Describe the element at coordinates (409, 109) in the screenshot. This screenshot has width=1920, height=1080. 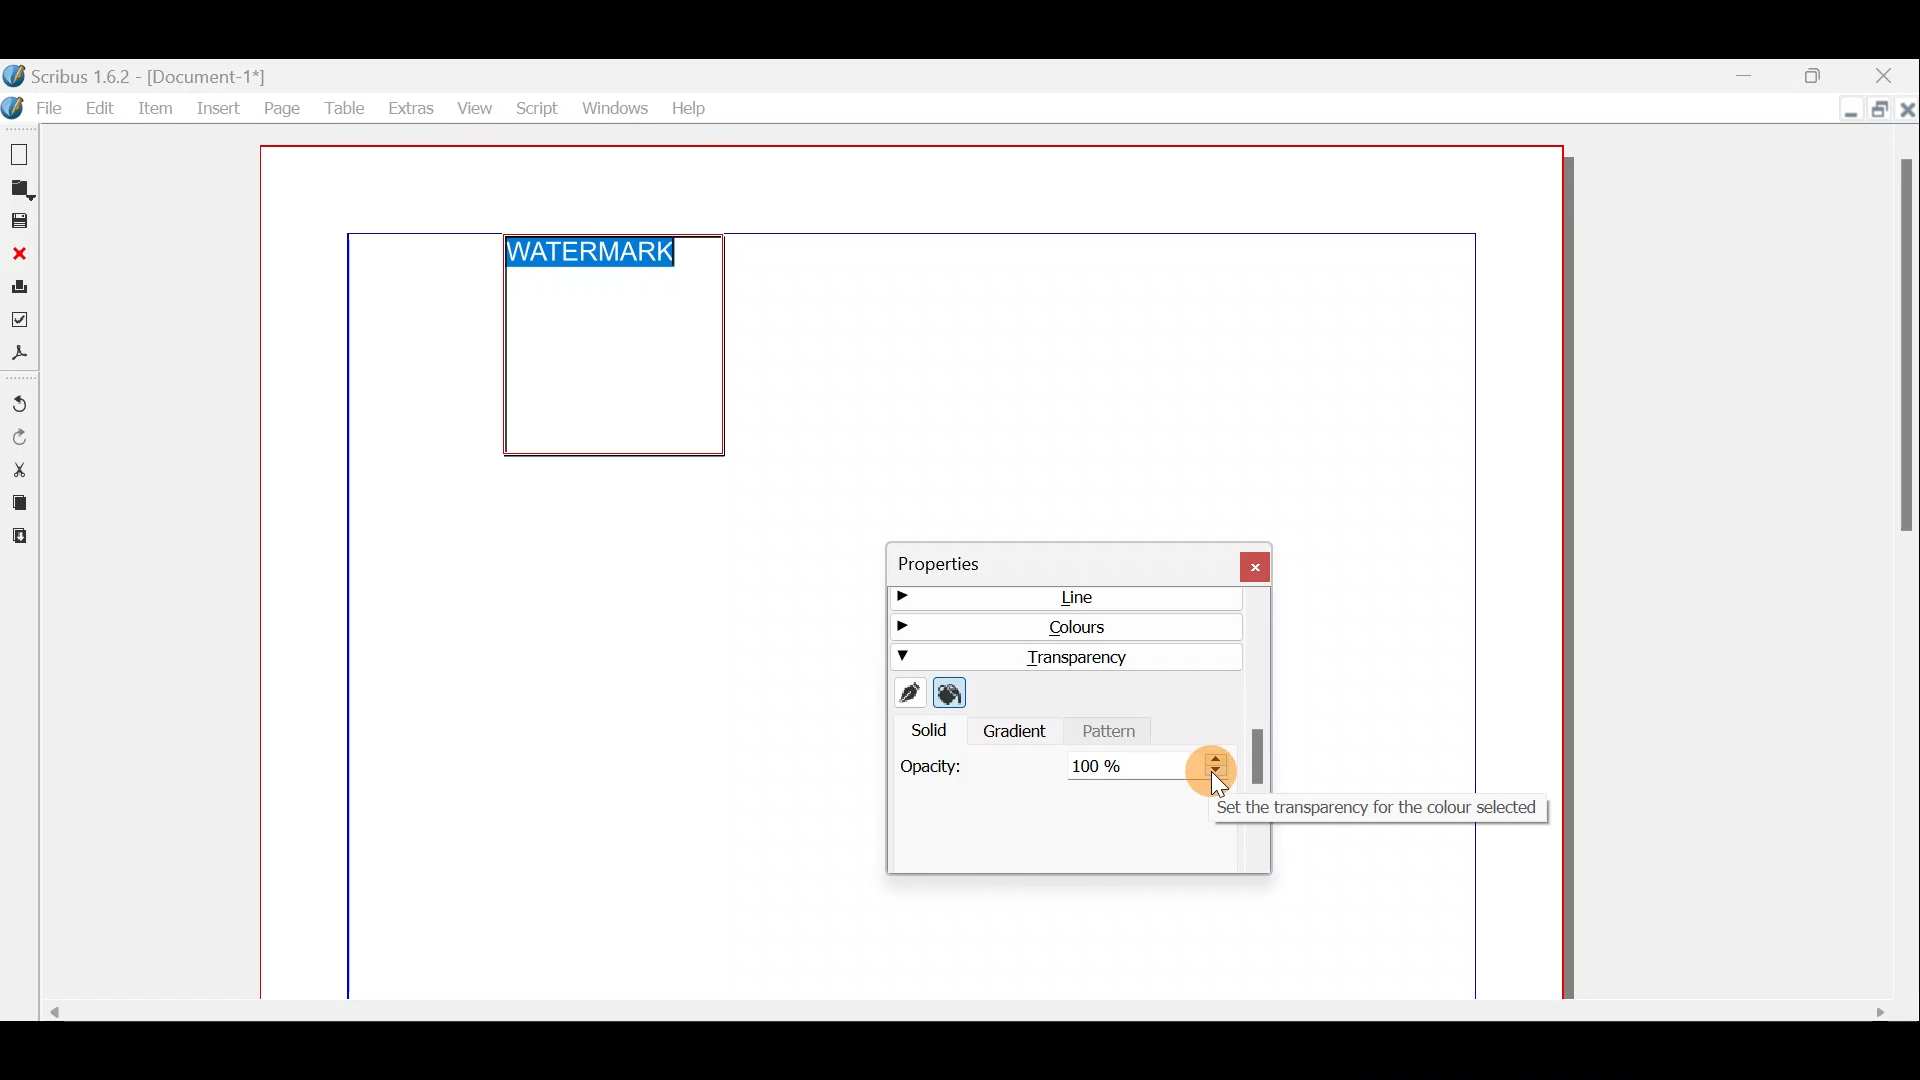
I see `Extras` at that location.